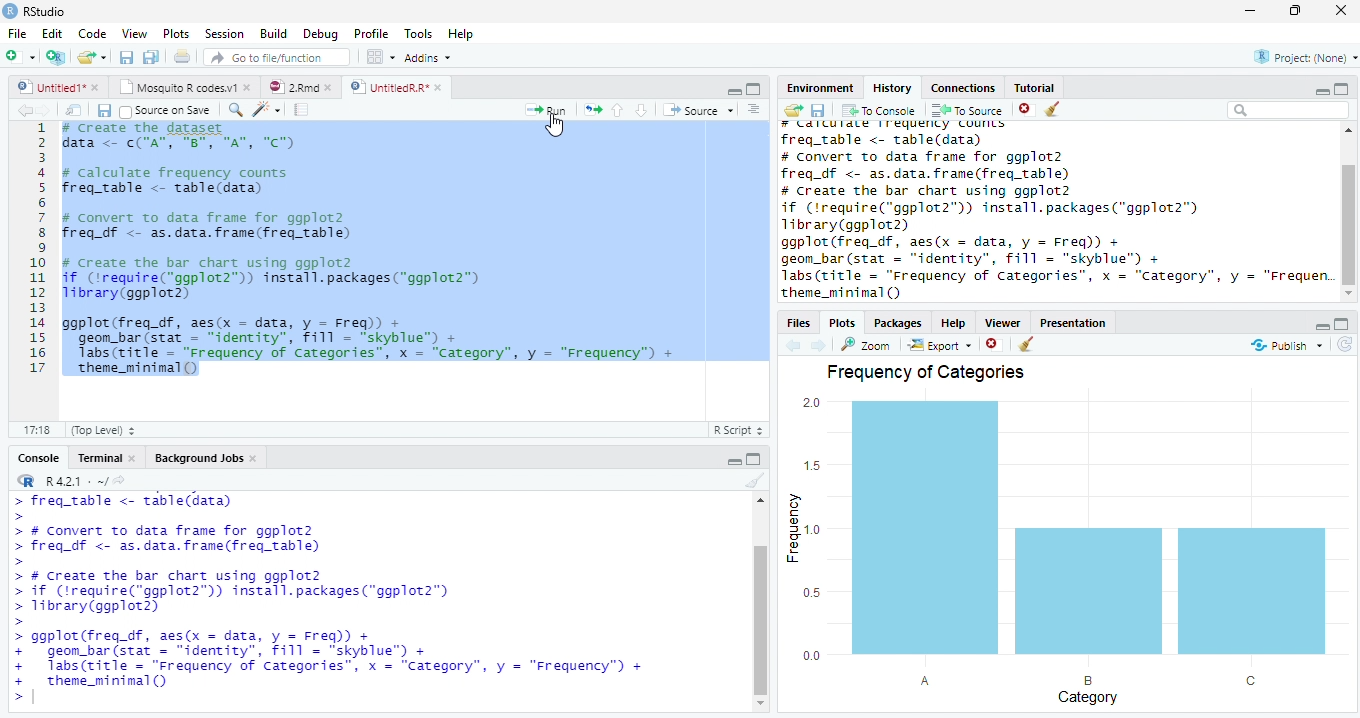 The height and width of the screenshot is (718, 1360). Describe the element at coordinates (378, 57) in the screenshot. I see `Workspace panes` at that location.